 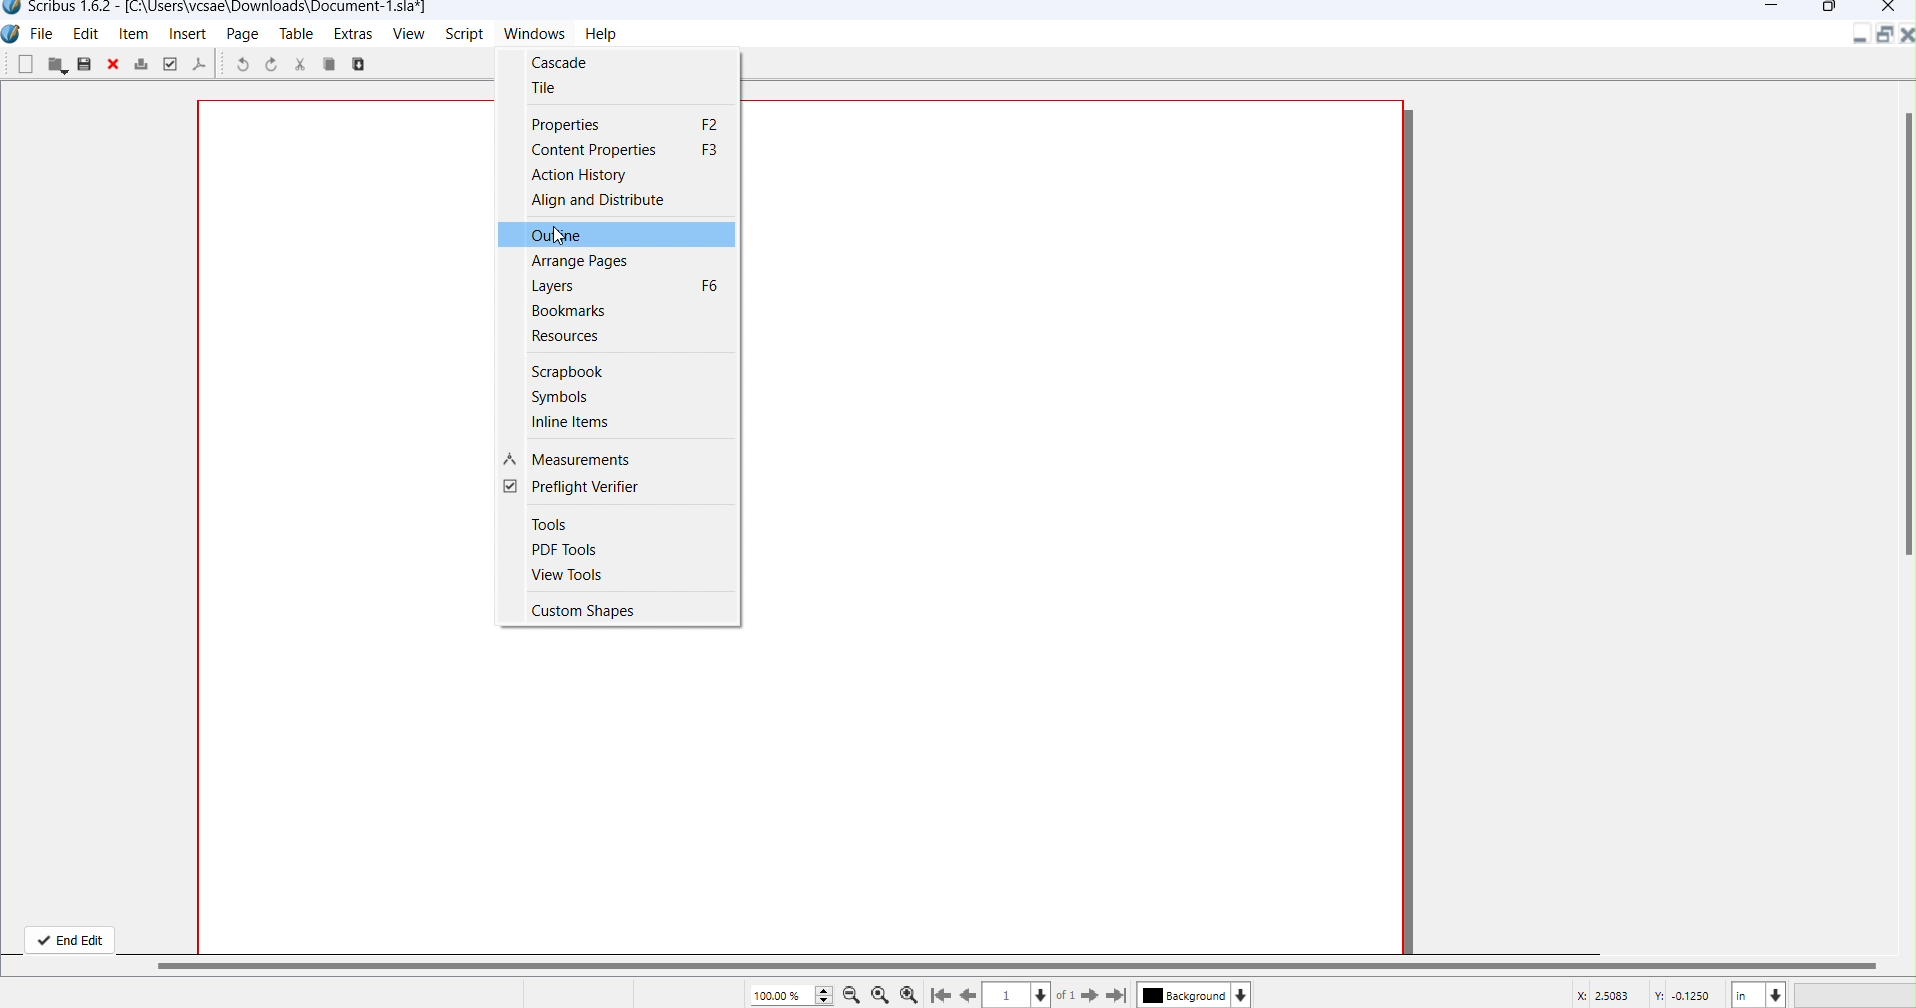 I want to click on , so click(x=86, y=63).